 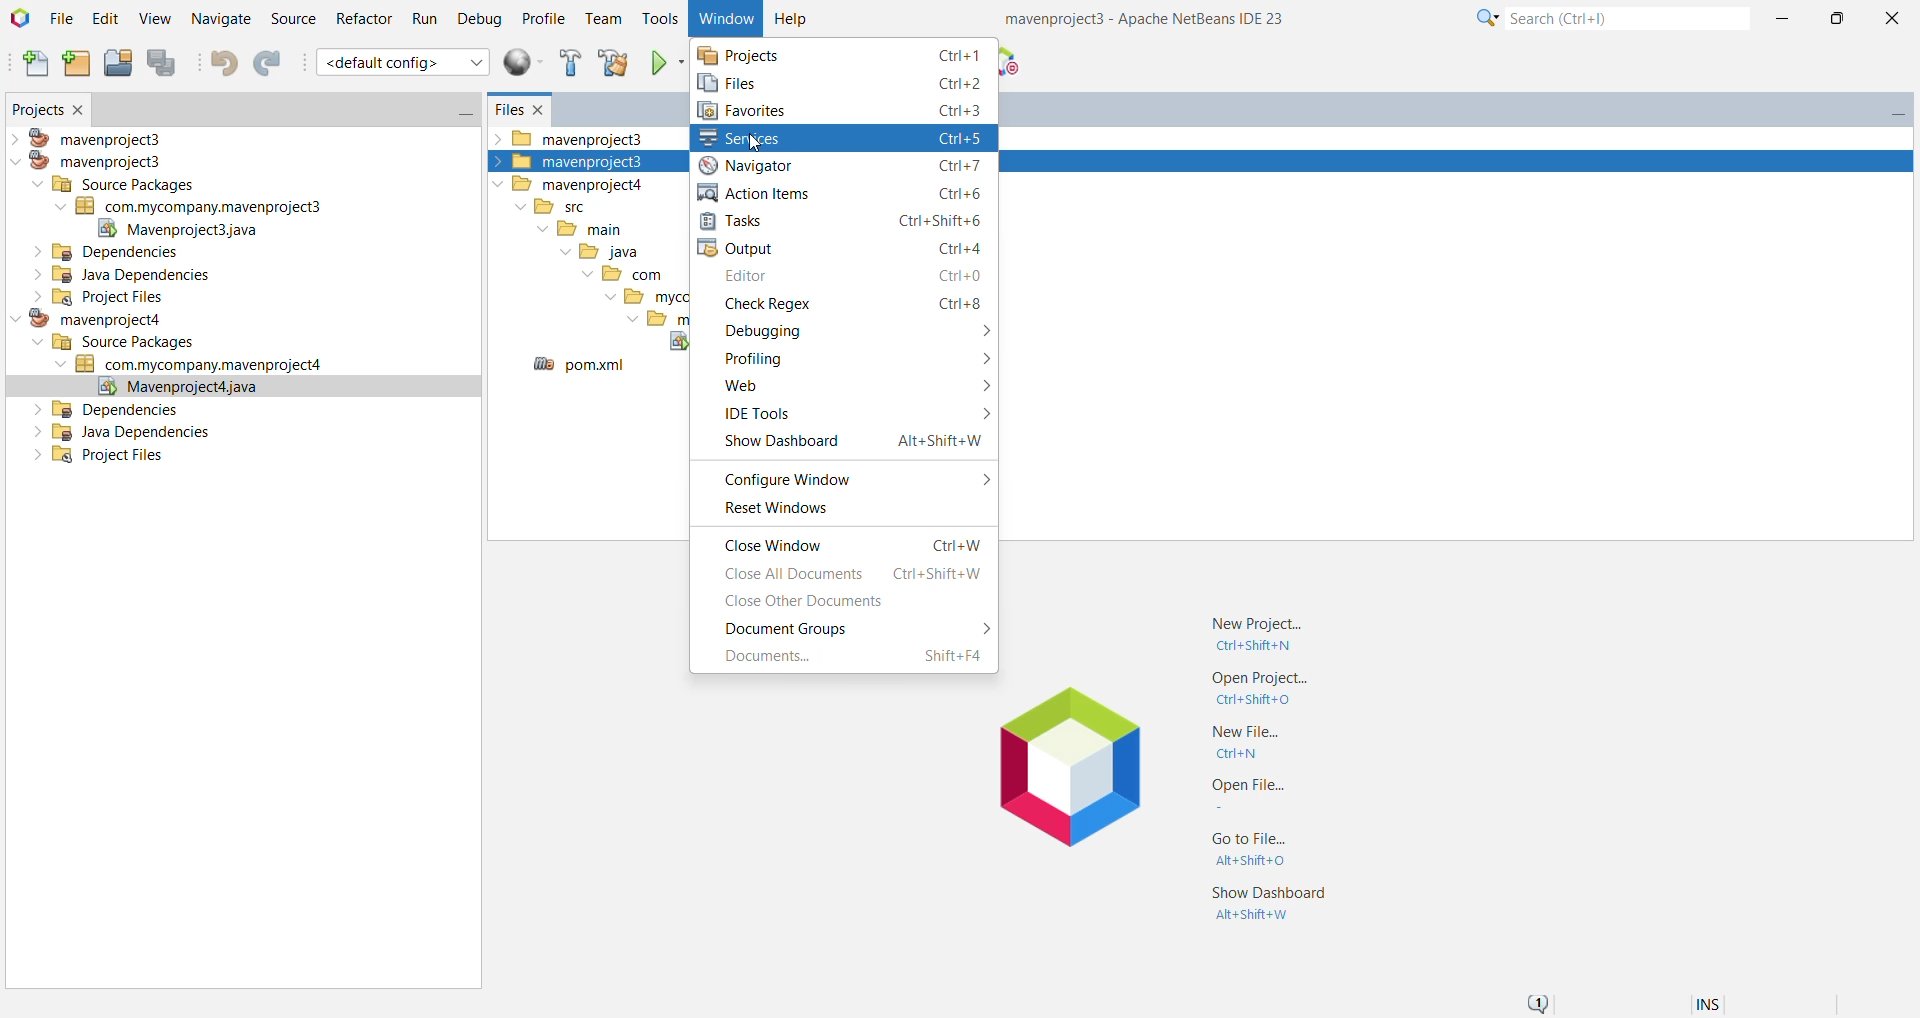 What do you see at coordinates (723, 18) in the screenshot?
I see `Window` at bounding box center [723, 18].